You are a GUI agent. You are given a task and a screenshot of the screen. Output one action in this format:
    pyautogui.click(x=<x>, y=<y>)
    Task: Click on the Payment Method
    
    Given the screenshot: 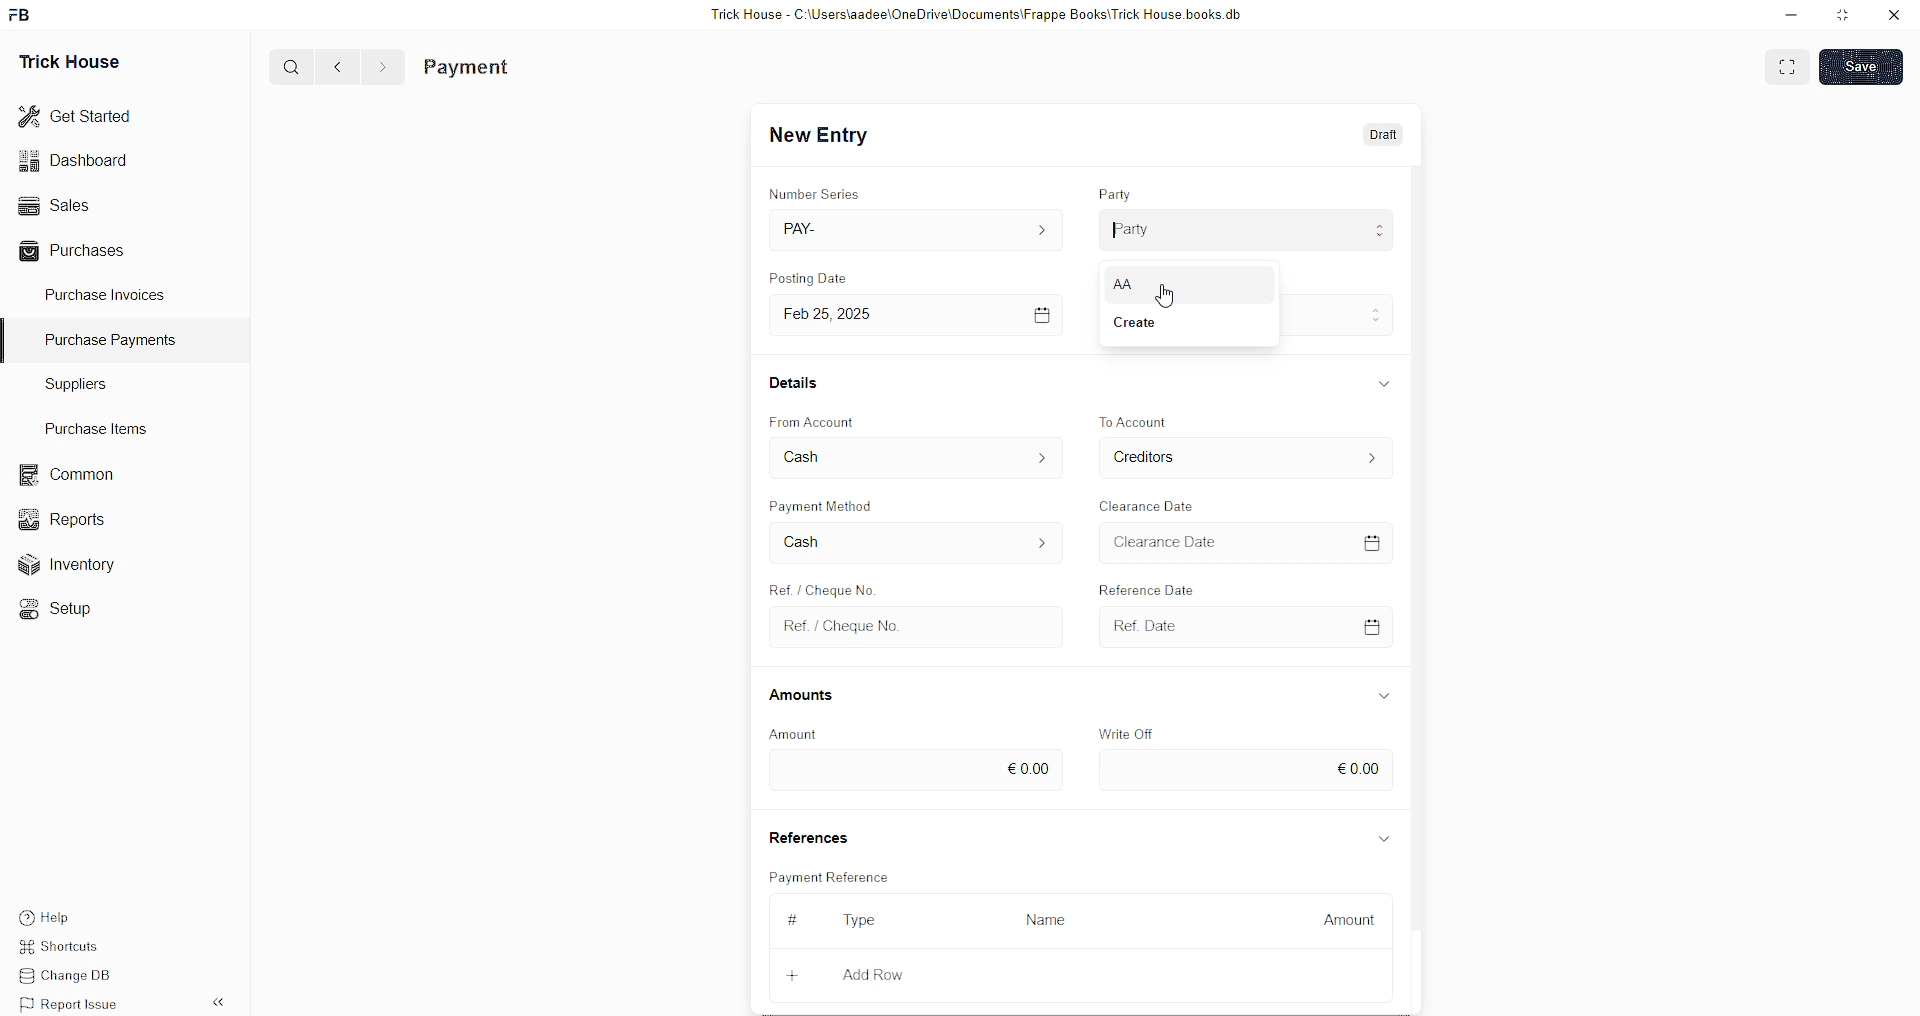 What is the action you would take?
    pyautogui.click(x=832, y=504)
    